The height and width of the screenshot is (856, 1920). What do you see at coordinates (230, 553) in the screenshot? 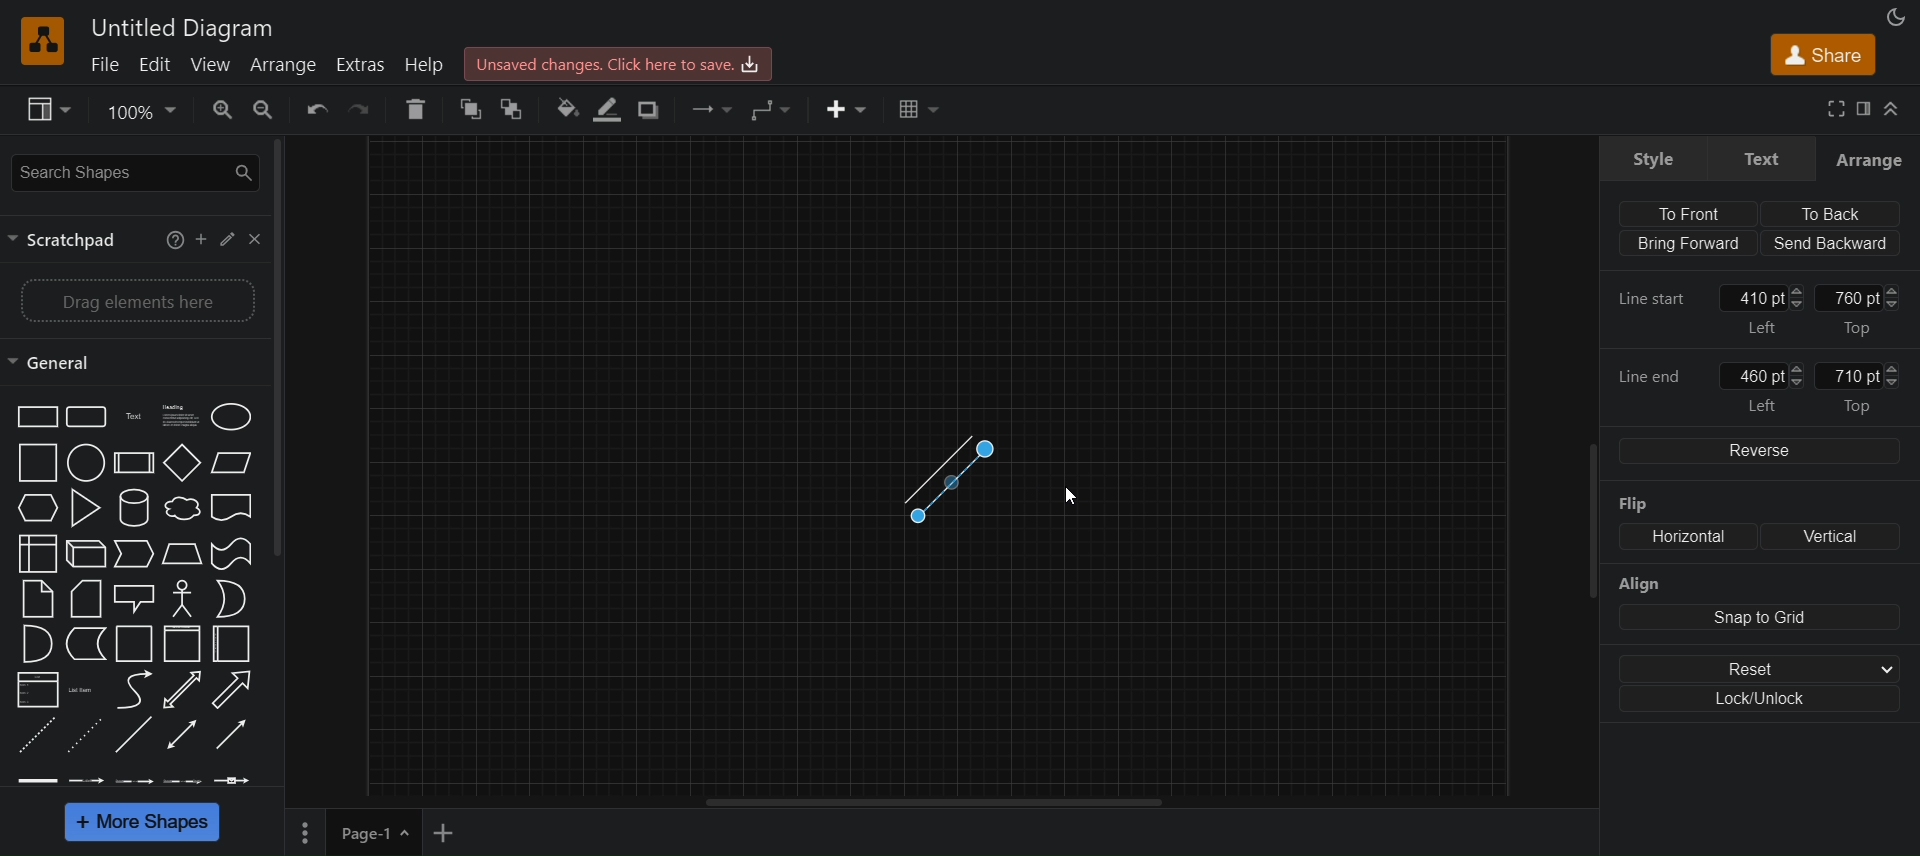
I see `Tape` at bounding box center [230, 553].